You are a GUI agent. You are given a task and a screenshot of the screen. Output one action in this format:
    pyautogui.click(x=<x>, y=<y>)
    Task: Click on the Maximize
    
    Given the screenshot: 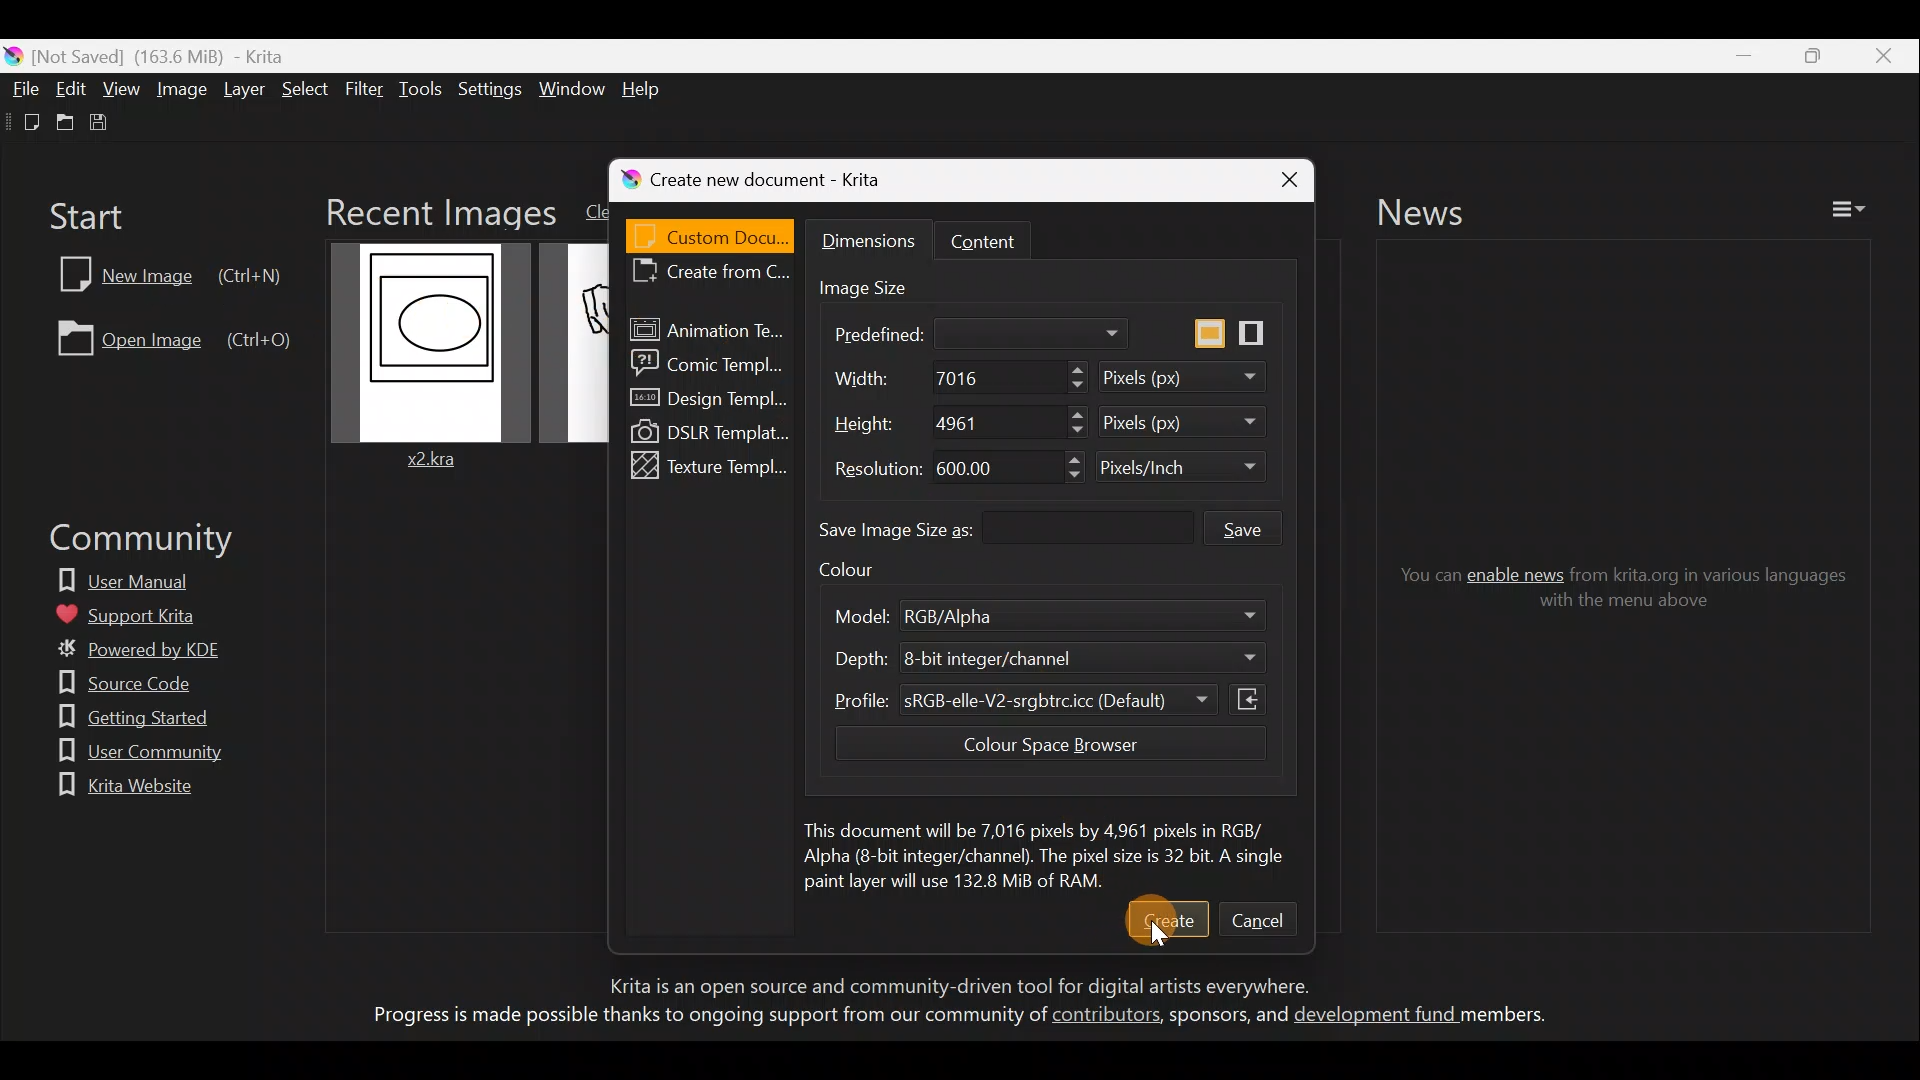 What is the action you would take?
    pyautogui.click(x=1806, y=54)
    